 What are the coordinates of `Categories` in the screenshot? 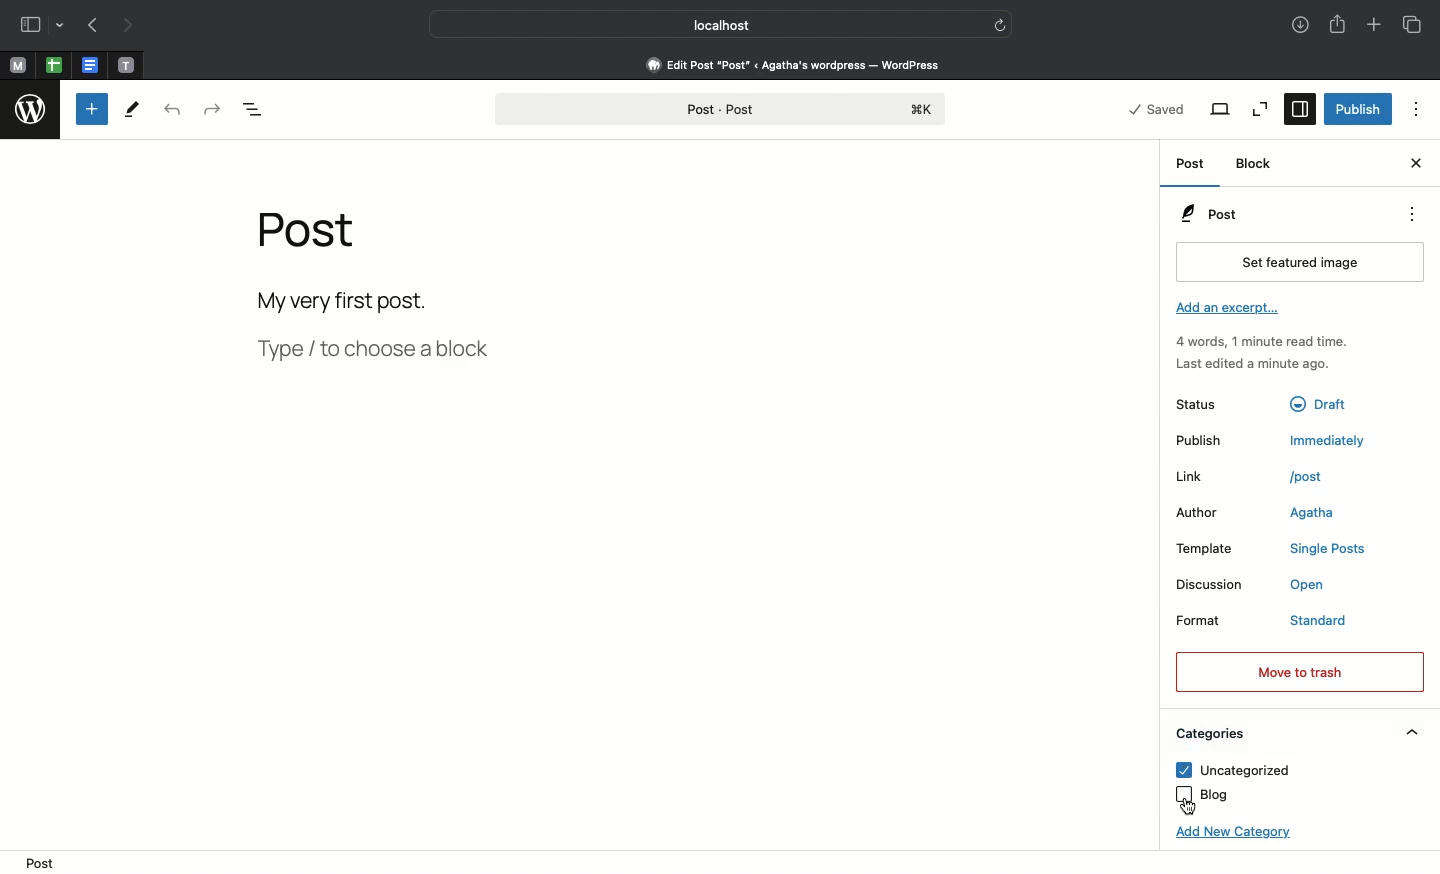 It's located at (1208, 734).